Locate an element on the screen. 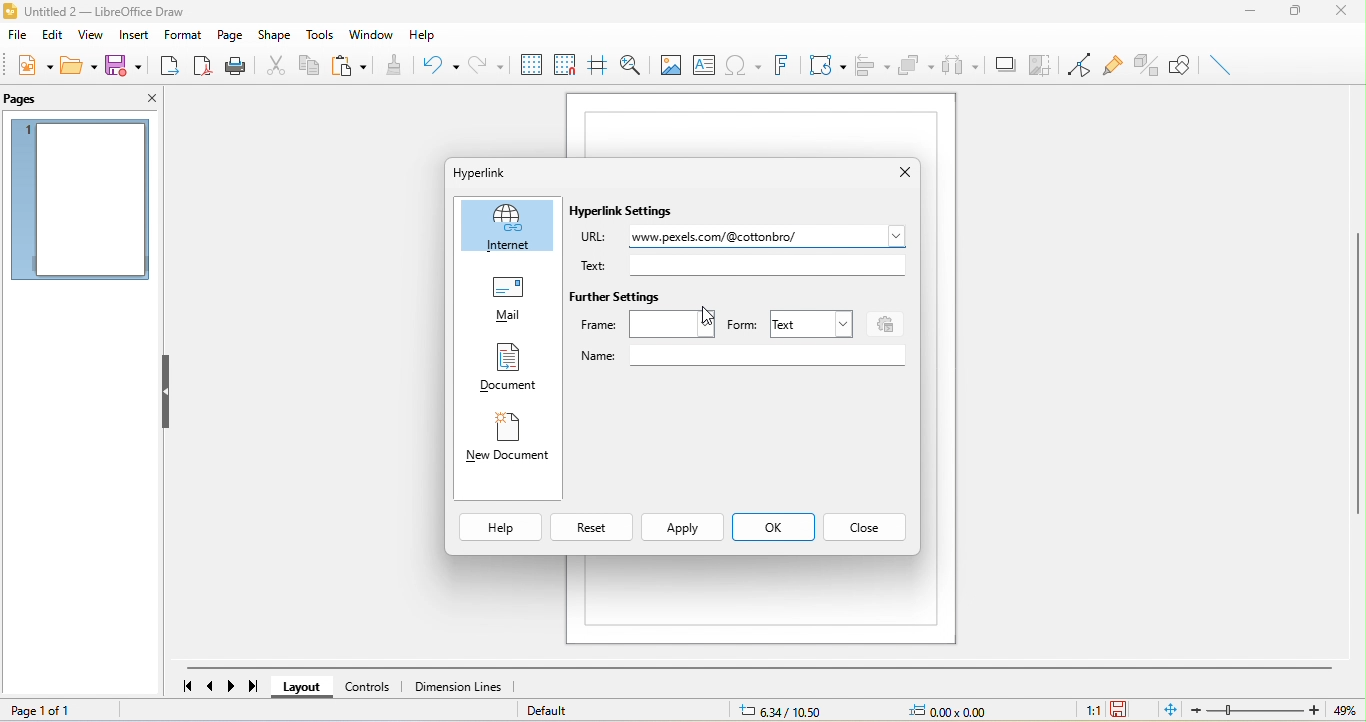 Image resolution: width=1366 pixels, height=722 pixels. close is located at coordinates (899, 172).